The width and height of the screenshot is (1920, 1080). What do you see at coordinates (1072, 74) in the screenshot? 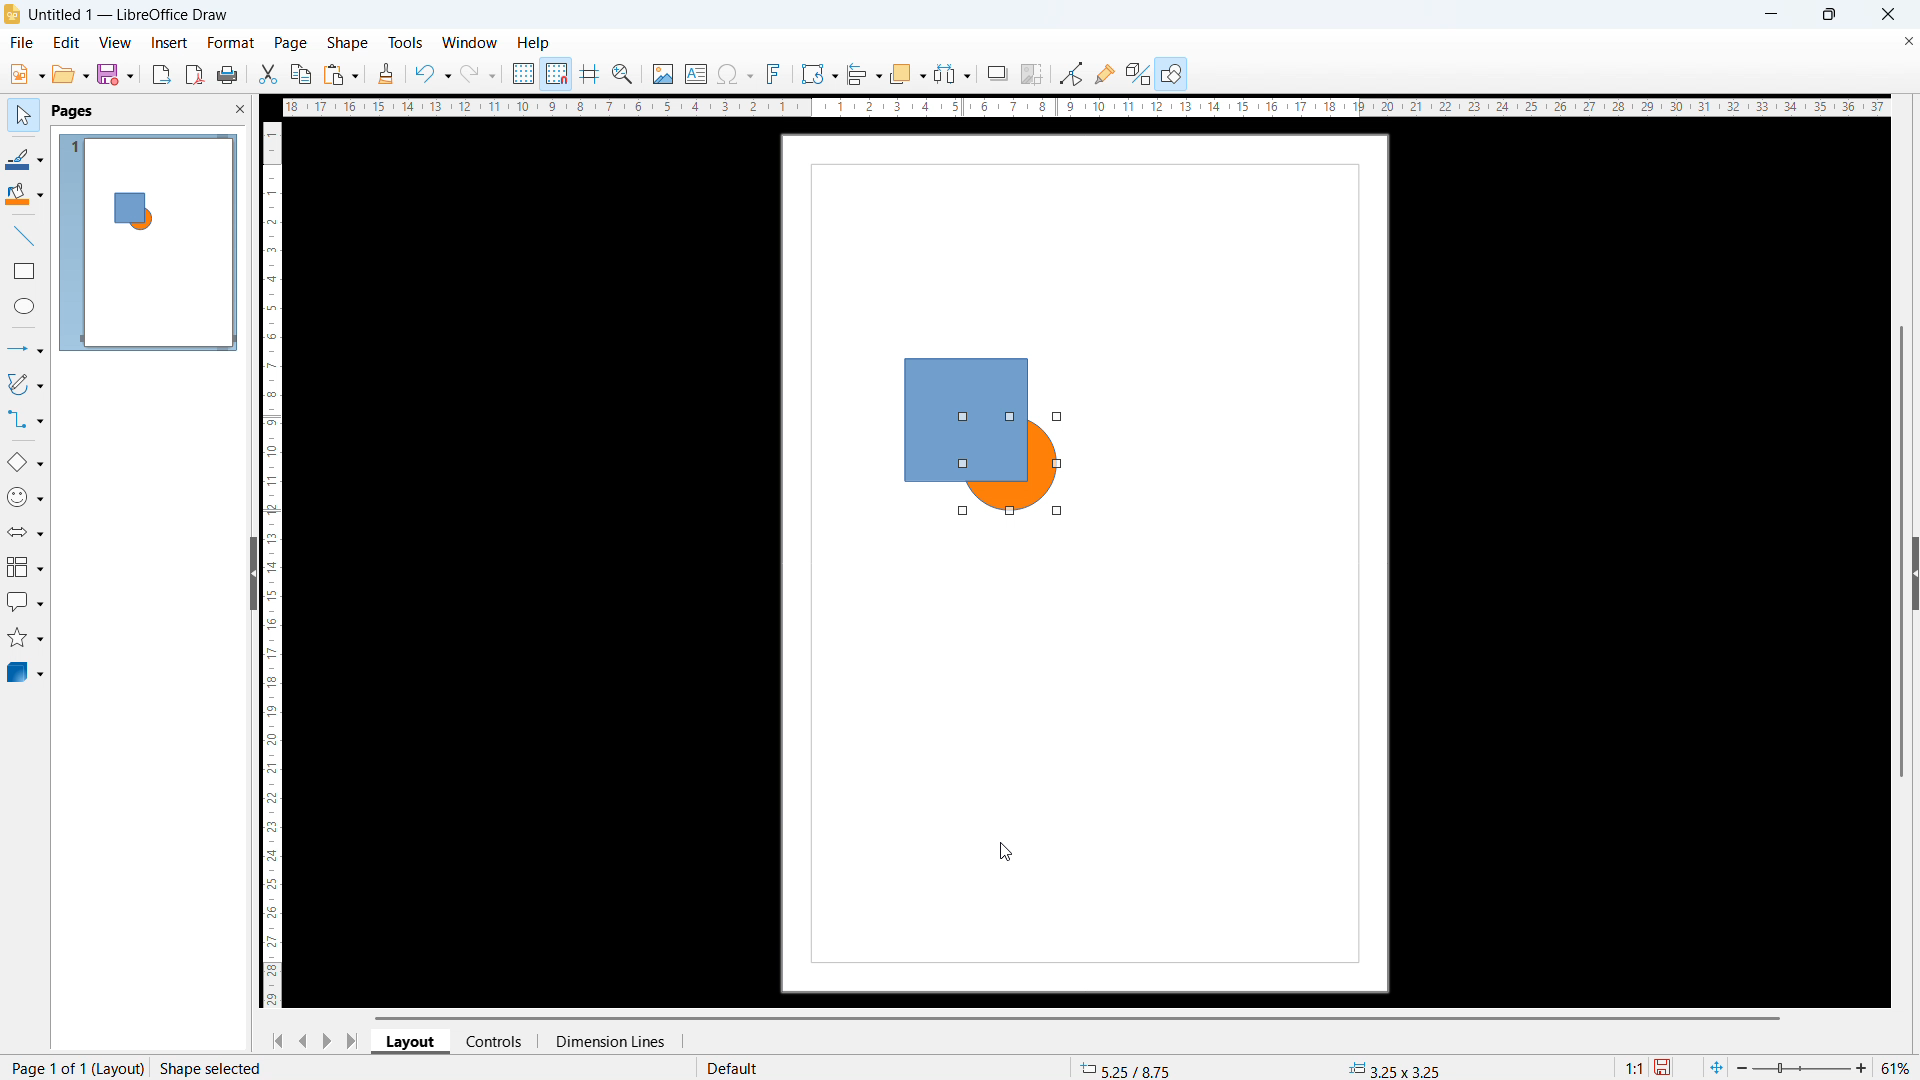
I see `toggle point edit mode` at bounding box center [1072, 74].